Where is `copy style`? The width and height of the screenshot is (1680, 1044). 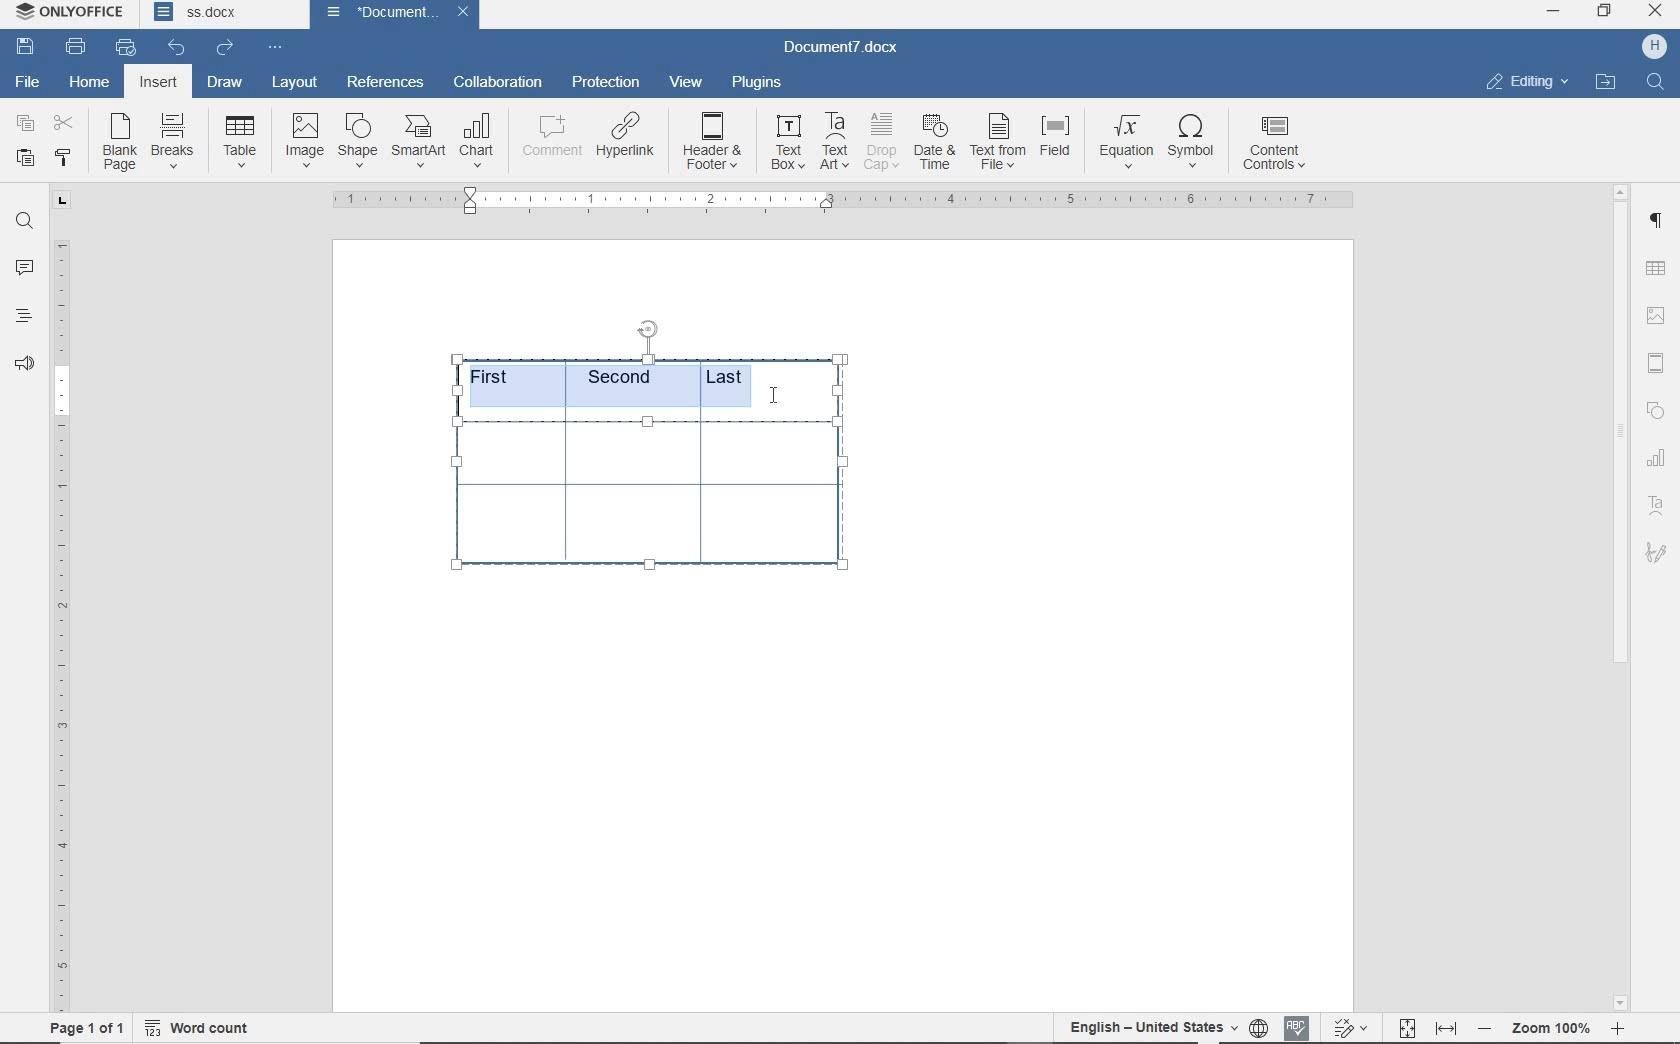 copy style is located at coordinates (61, 158).